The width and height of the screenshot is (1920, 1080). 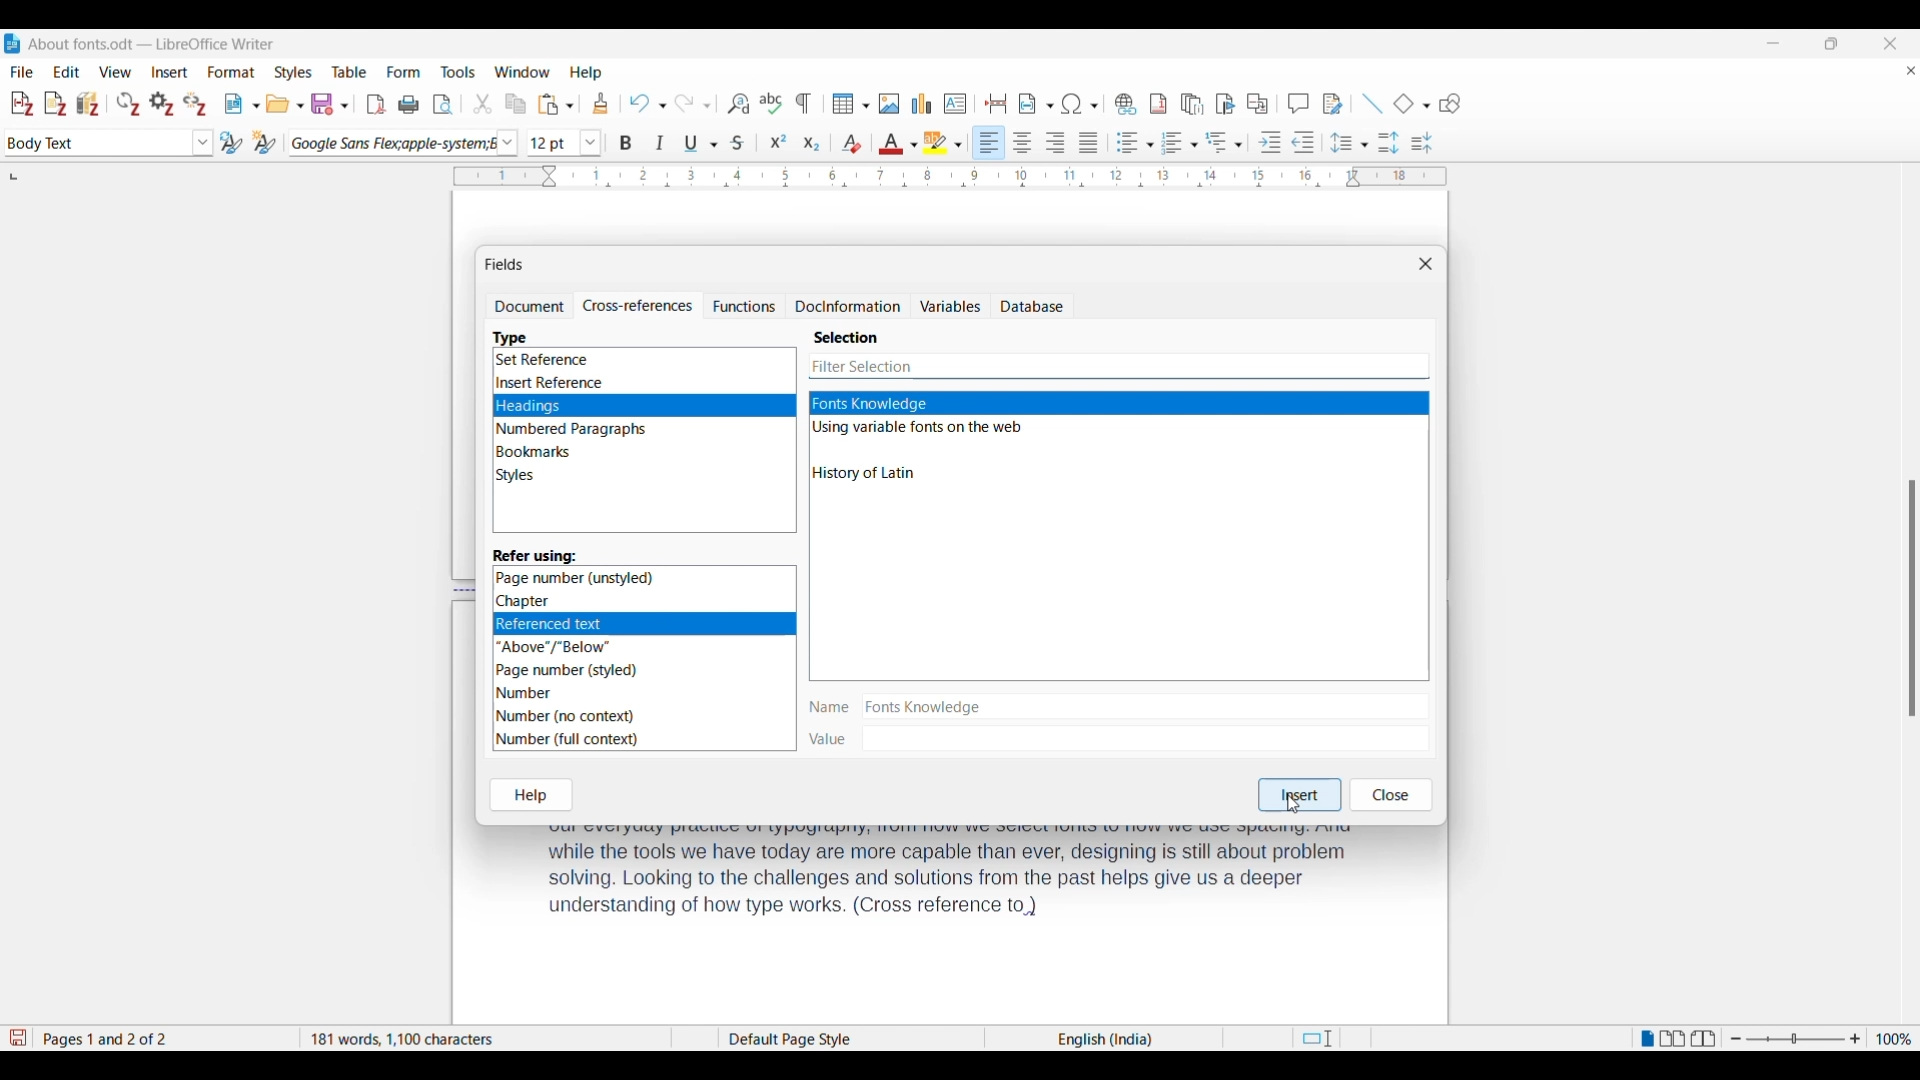 I want to click on Decrease indentation, so click(x=1304, y=142).